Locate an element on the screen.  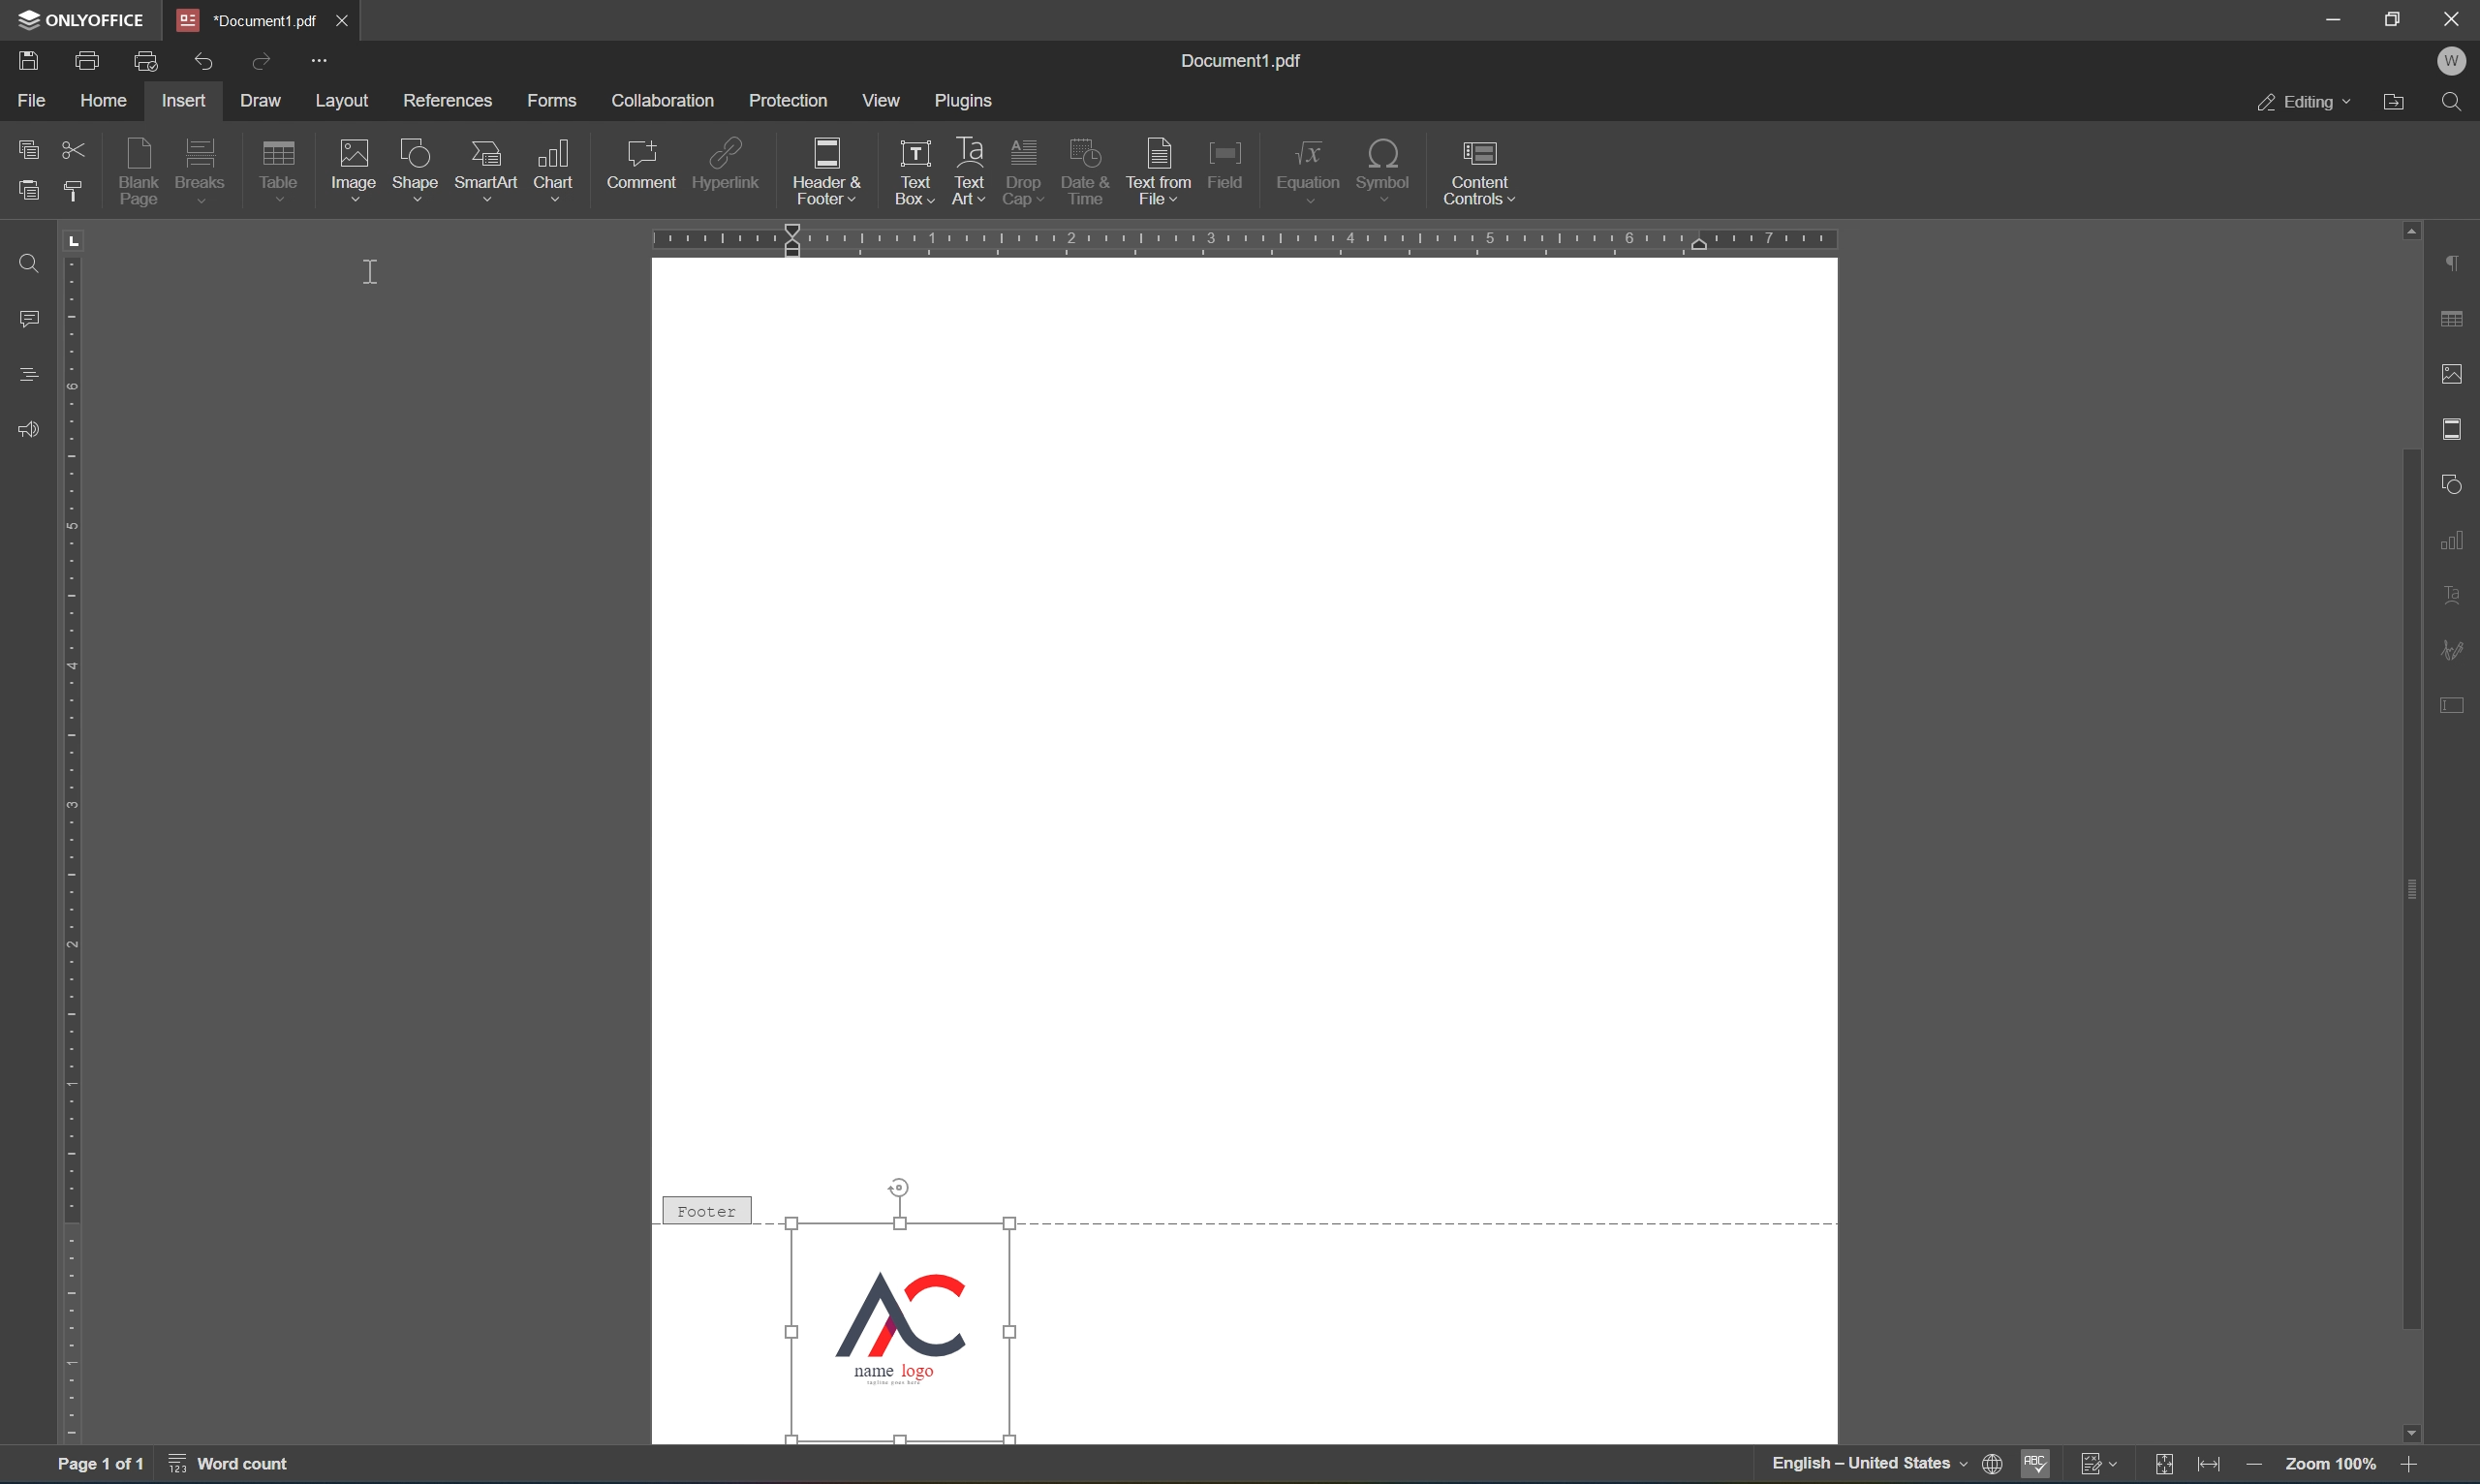
 is located at coordinates (2422, 1430).